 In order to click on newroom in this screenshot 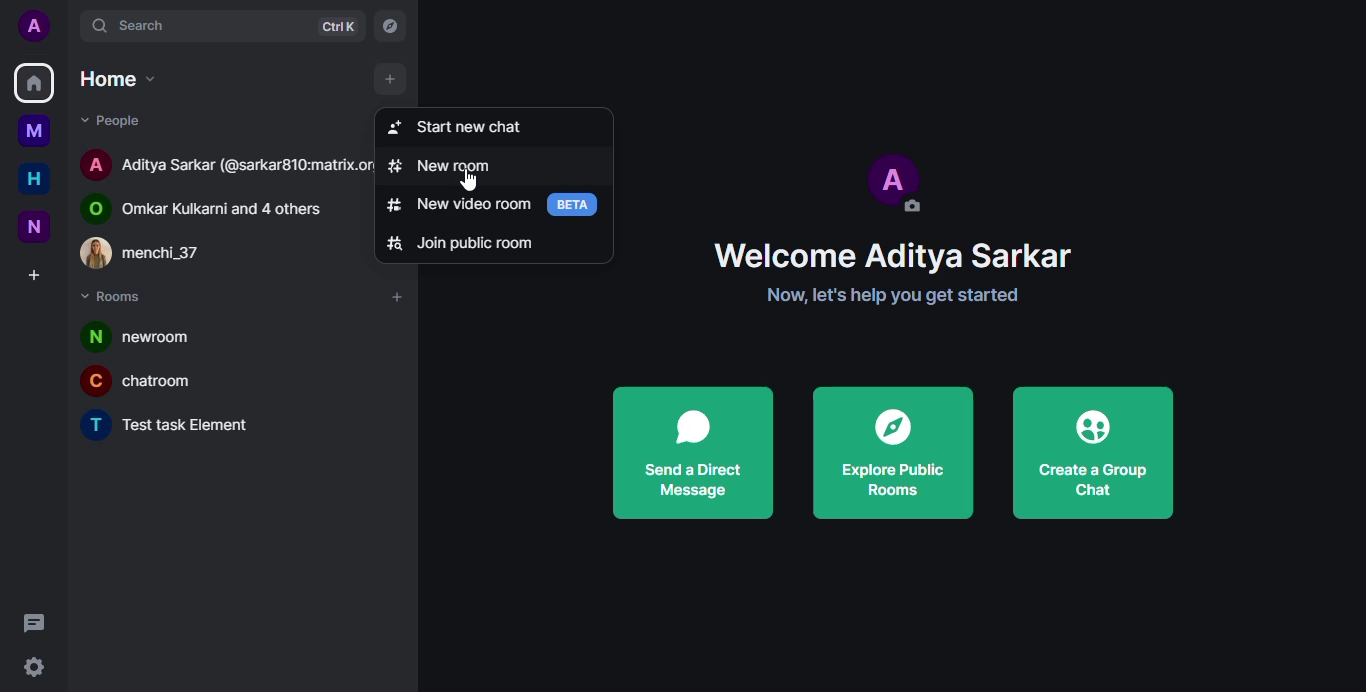, I will do `click(151, 335)`.